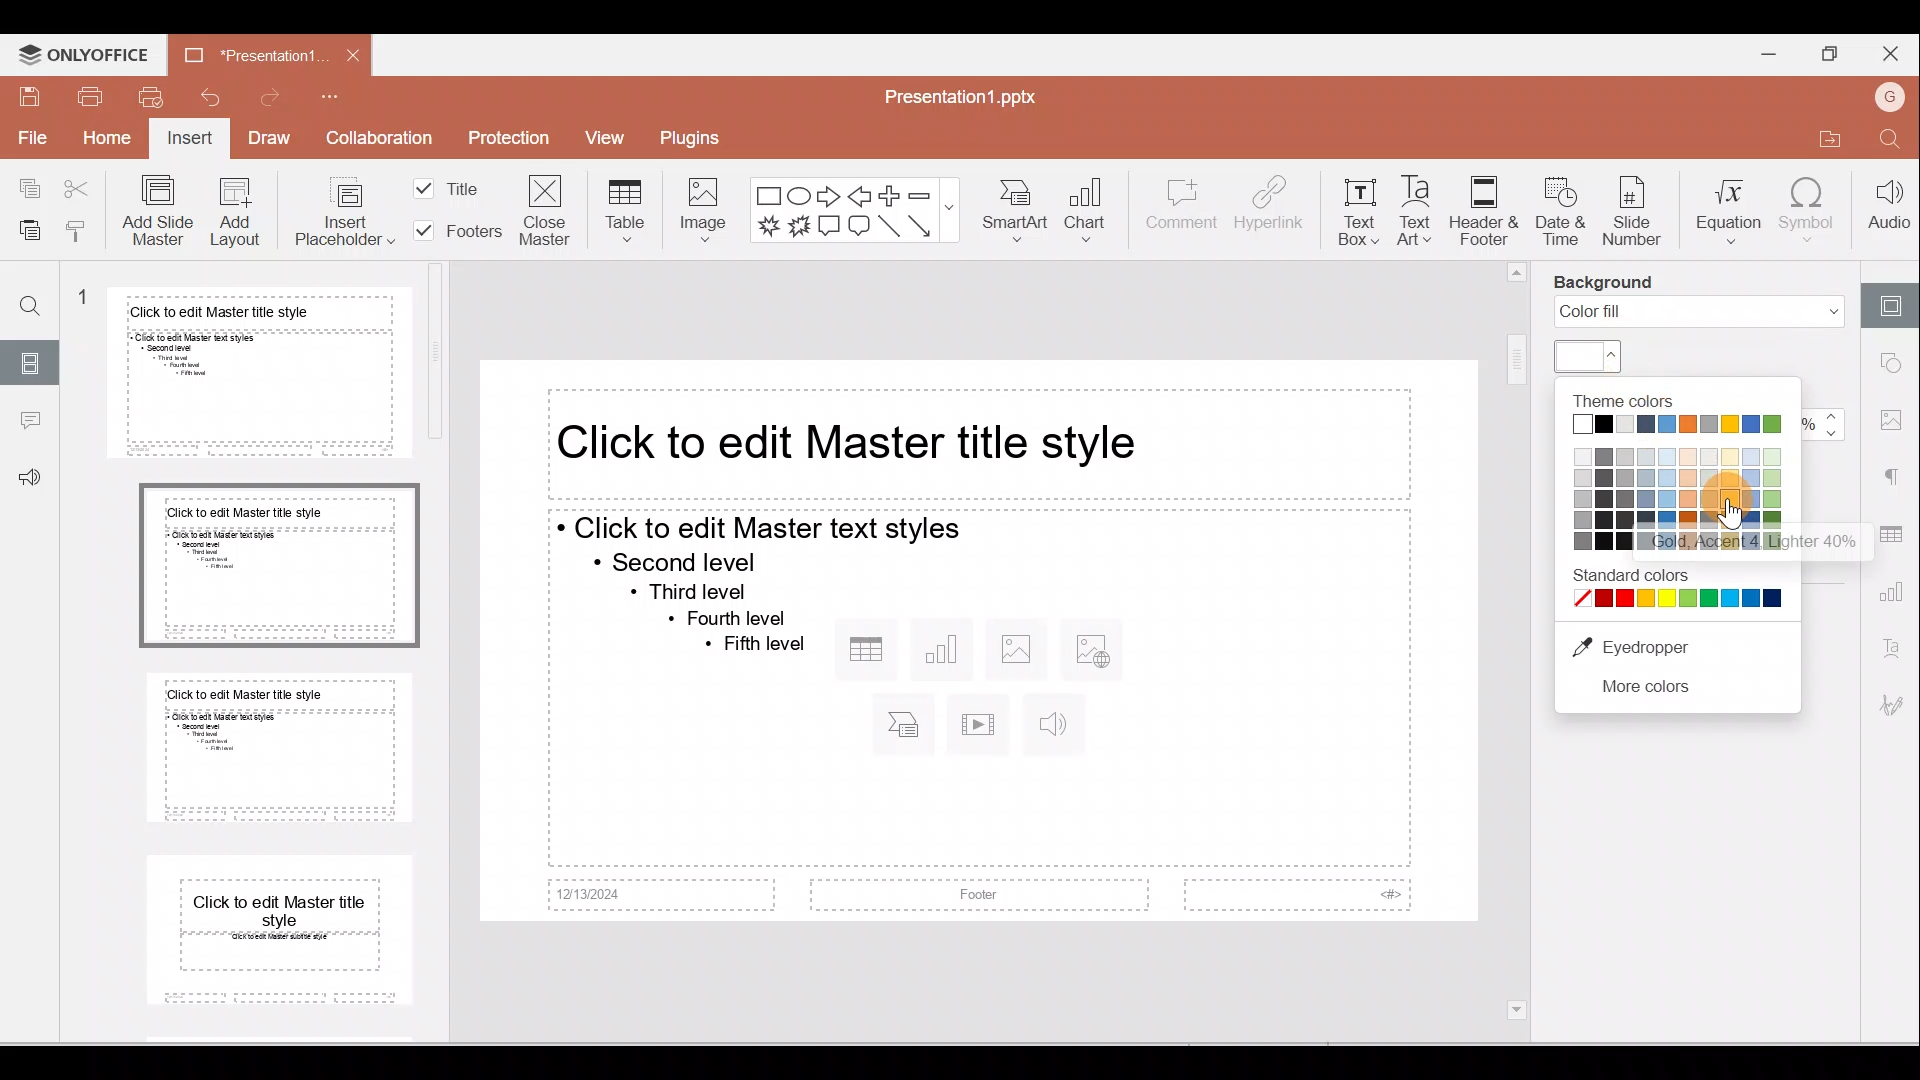 The height and width of the screenshot is (1080, 1920). What do you see at coordinates (1679, 587) in the screenshot?
I see `Standard colour palette` at bounding box center [1679, 587].